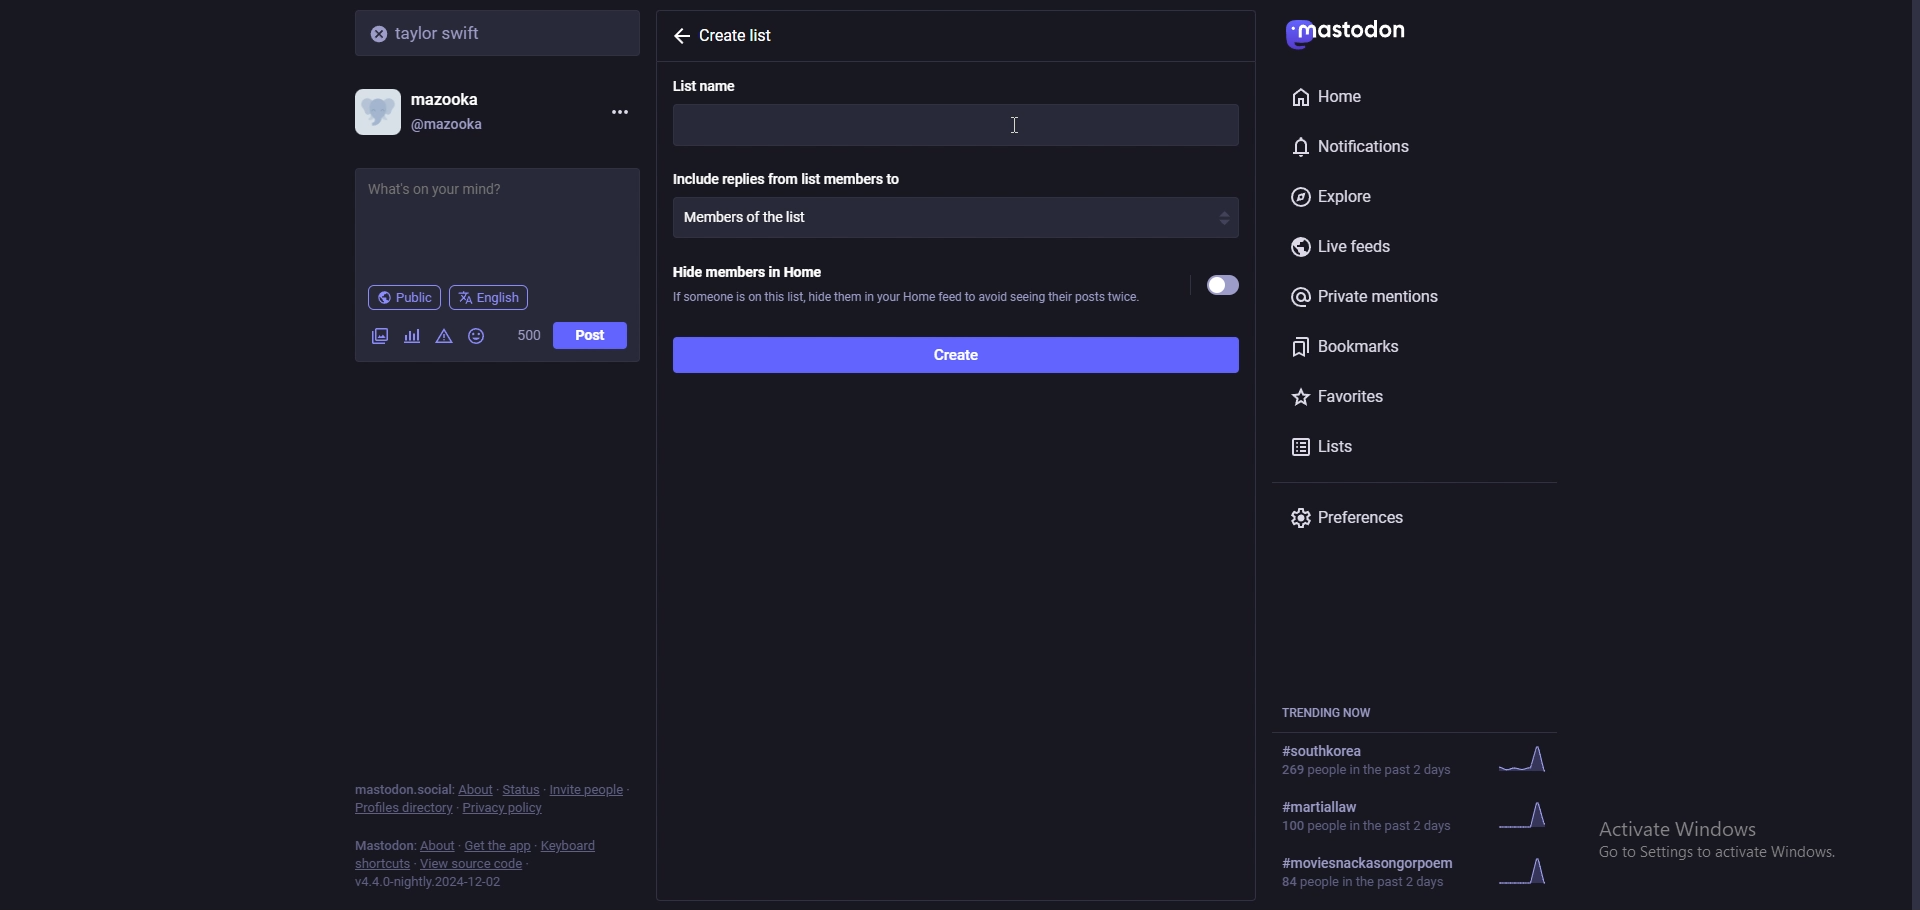  What do you see at coordinates (1417, 761) in the screenshot?
I see `trending` at bounding box center [1417, 761].